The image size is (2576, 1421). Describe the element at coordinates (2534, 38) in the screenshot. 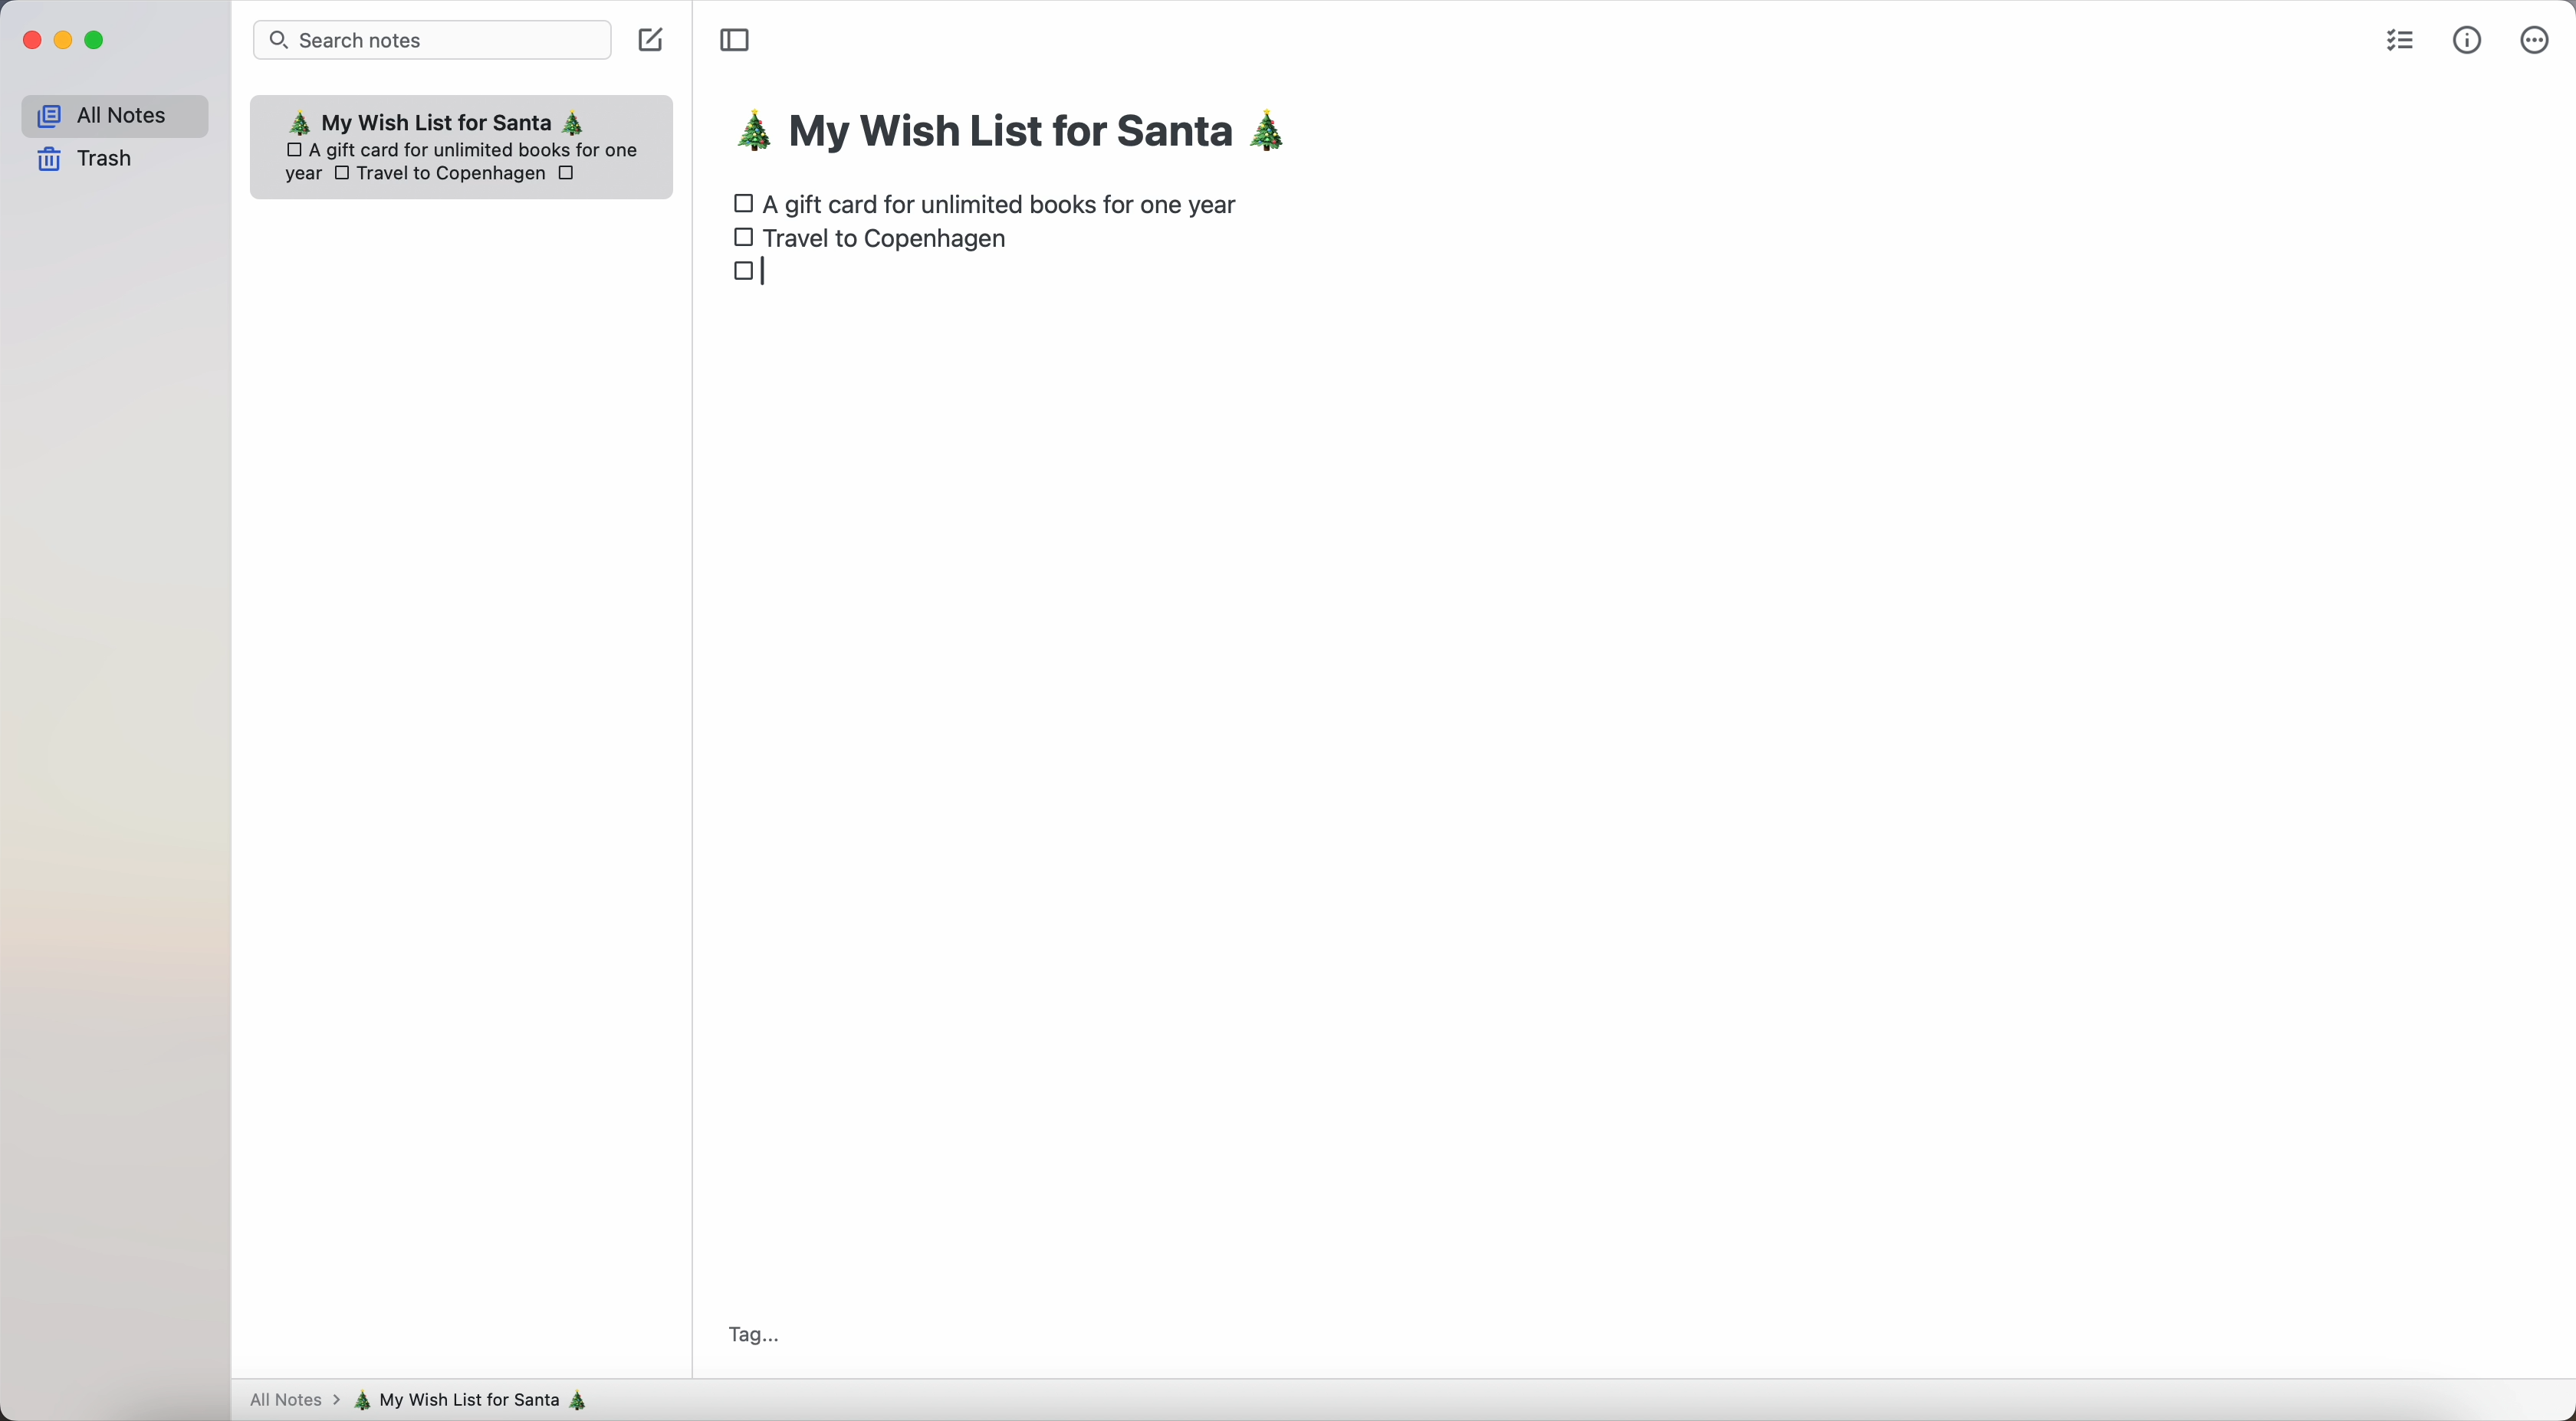

I see `more options` at that location.